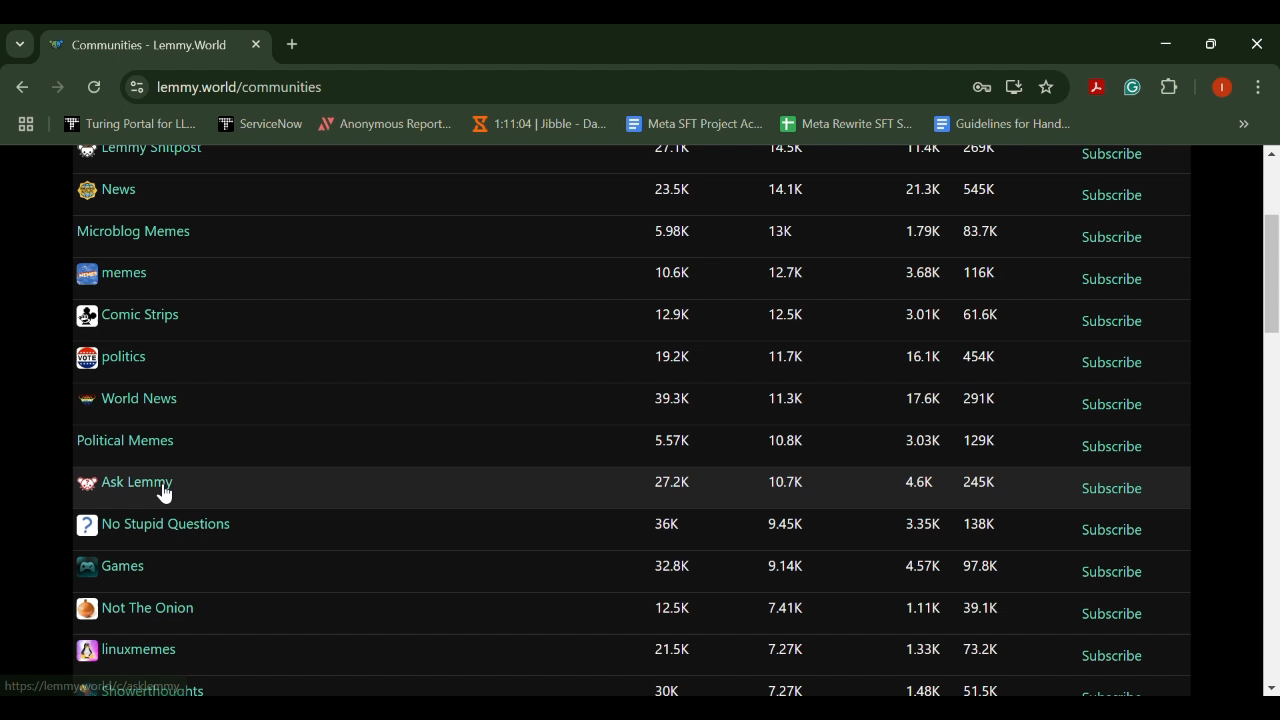  I want to click on Microblog Memes, so click(135, 232).